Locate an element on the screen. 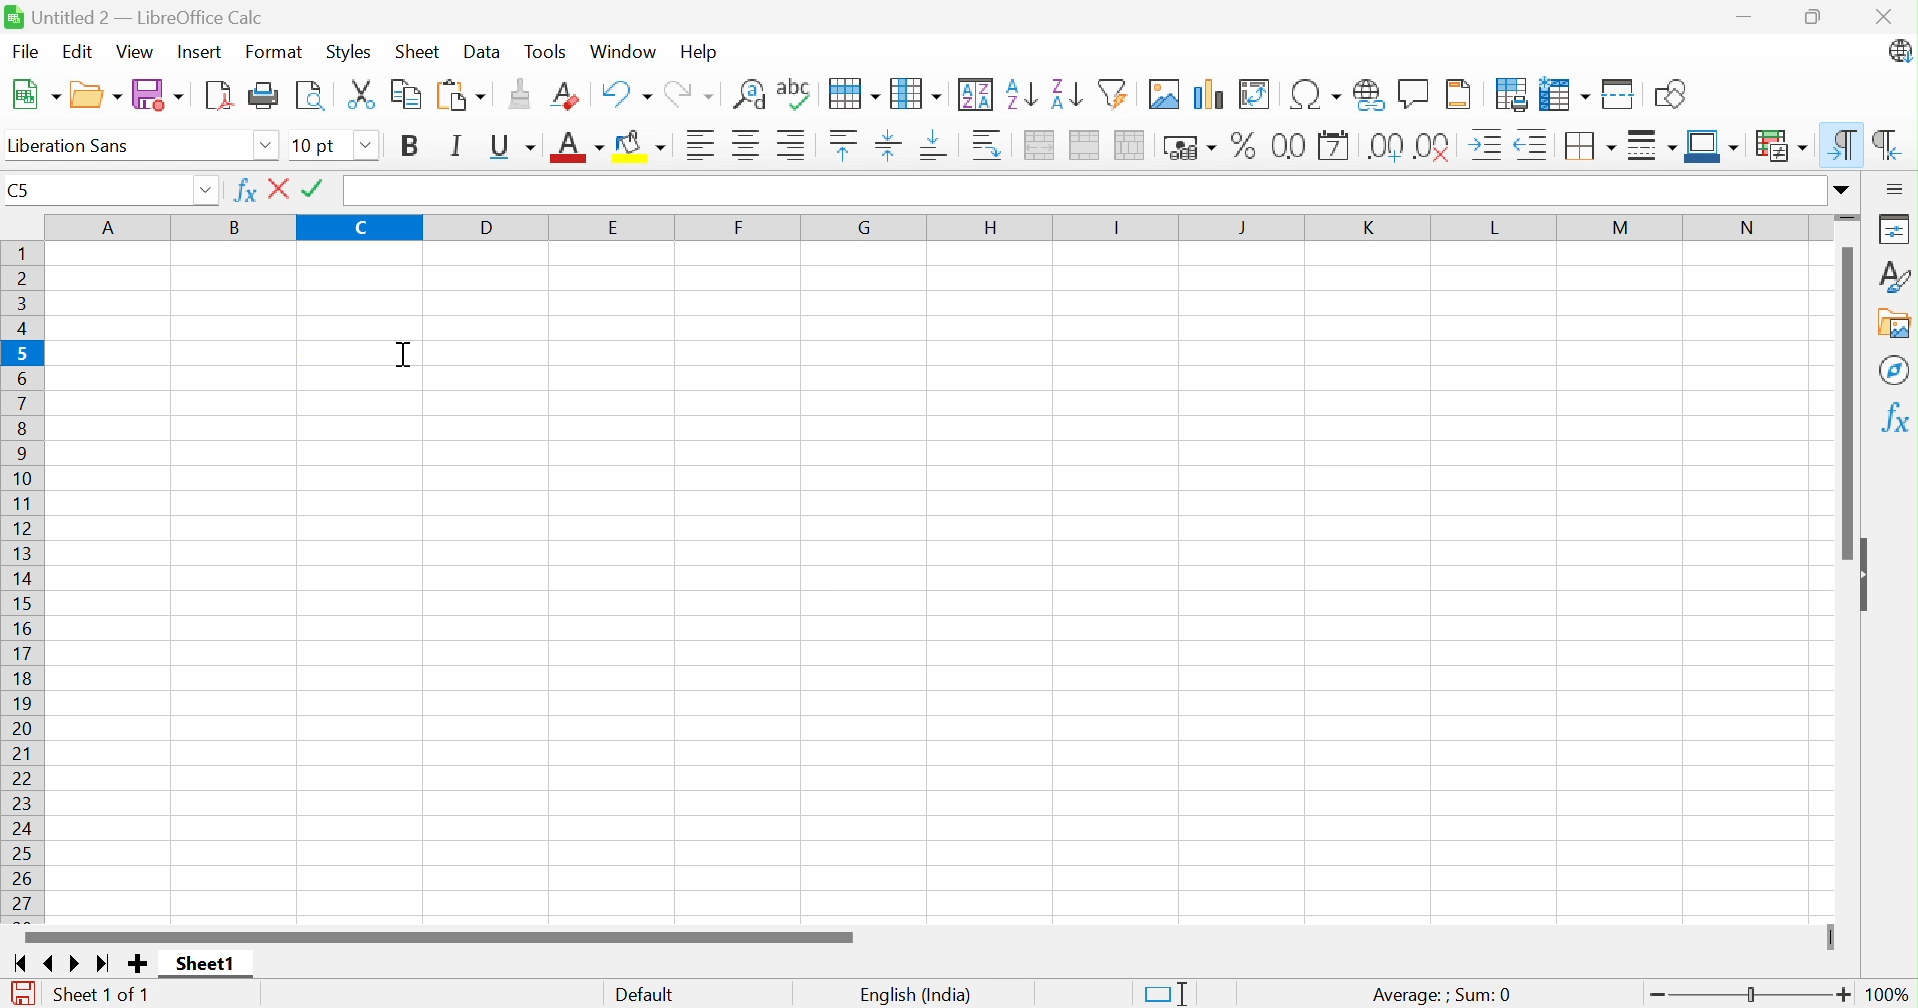 Image resolution: width=1918 pixels, height=1008 pixels. Export as PDF is located at coordinates (216, 95).